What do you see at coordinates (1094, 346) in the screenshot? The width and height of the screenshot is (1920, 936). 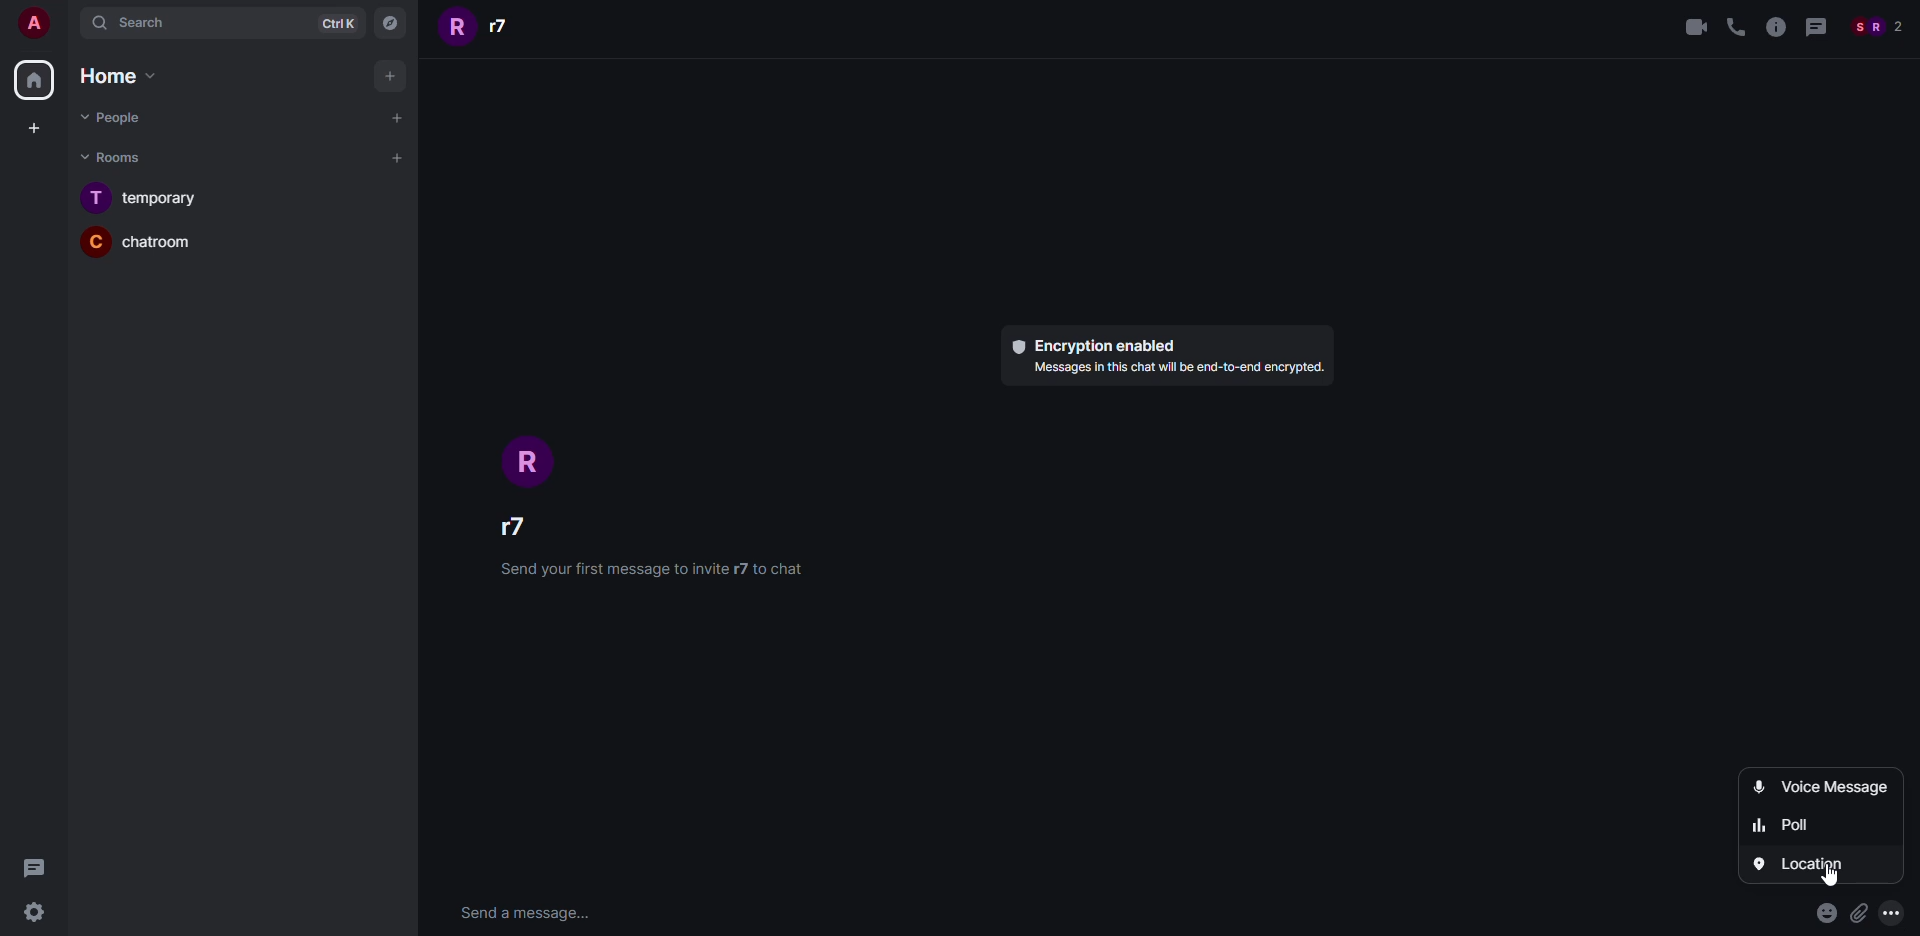 I see `Encryption enabled` at bounding box center [1094, 346].